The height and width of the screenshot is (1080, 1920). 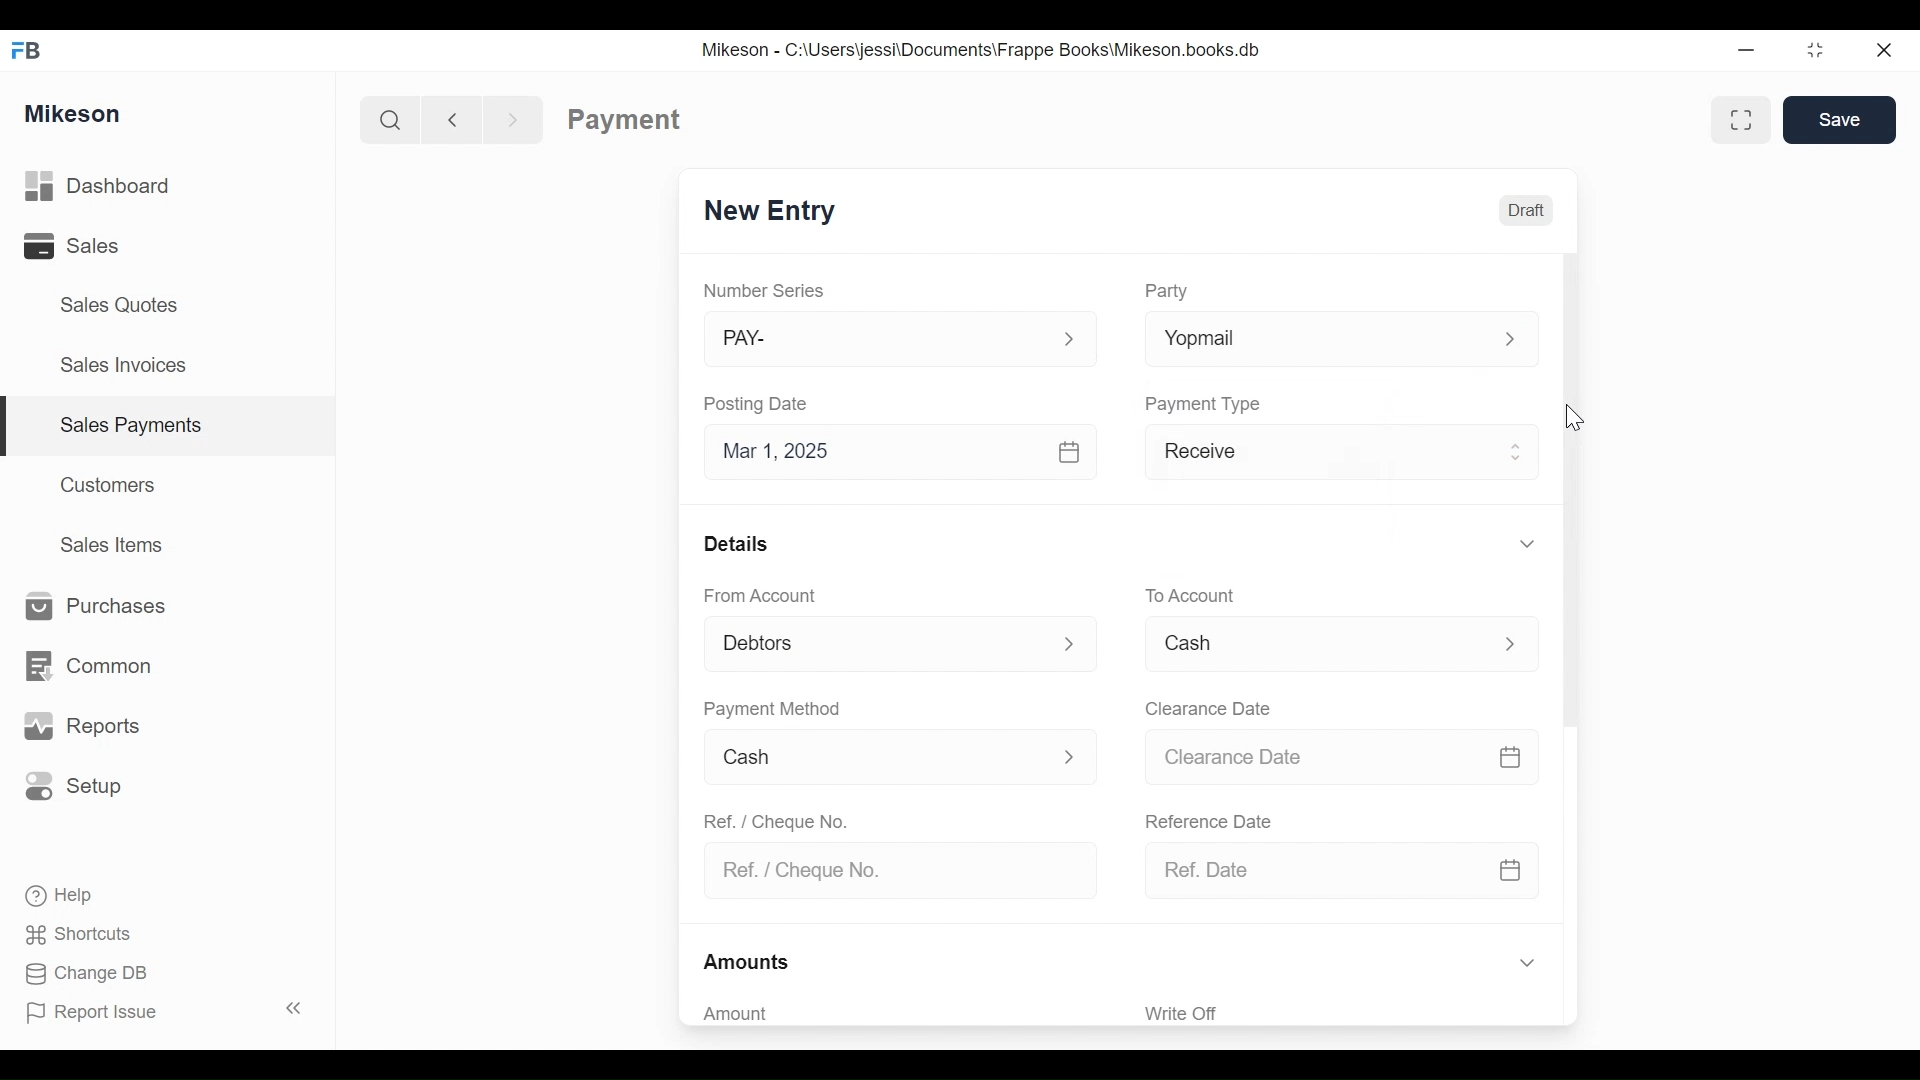 I want to click on Forward, so click(x=520, y=118).